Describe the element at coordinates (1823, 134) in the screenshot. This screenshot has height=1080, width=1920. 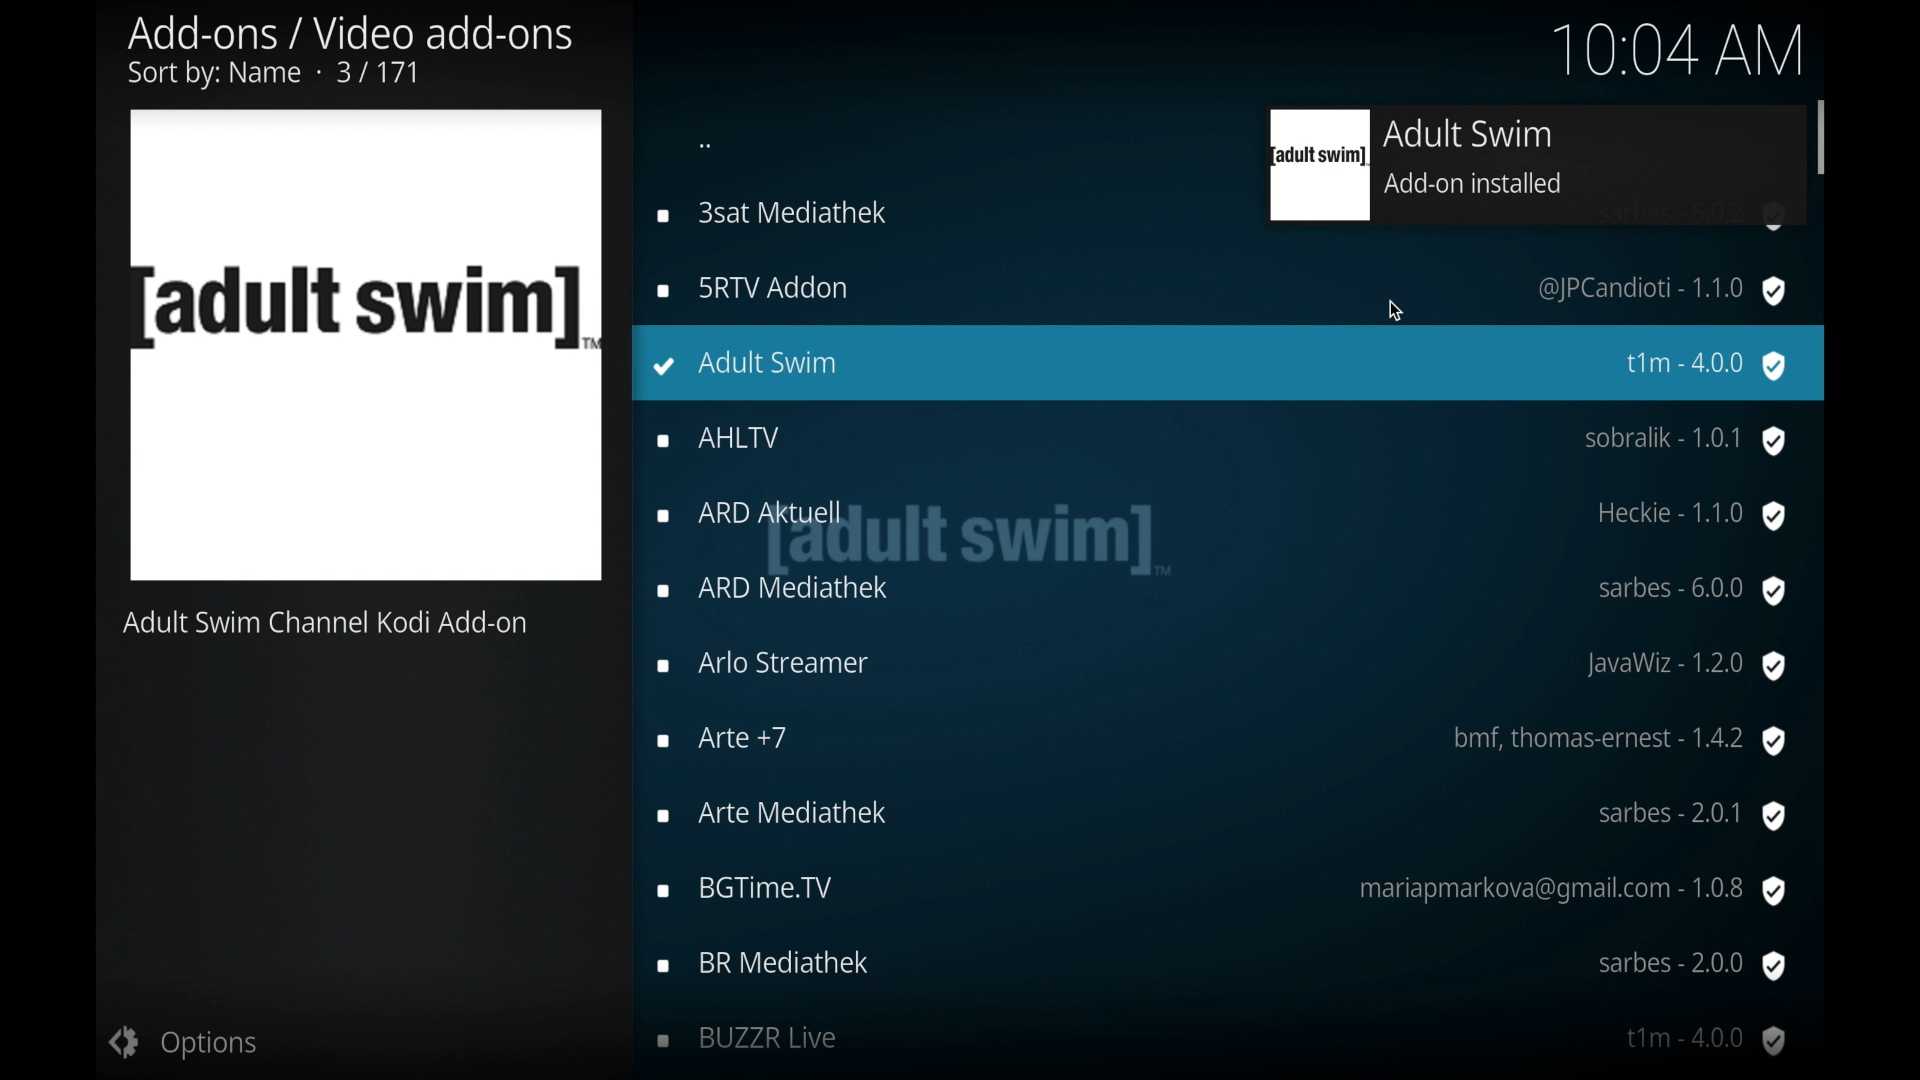
I see `scroll box` at that location.